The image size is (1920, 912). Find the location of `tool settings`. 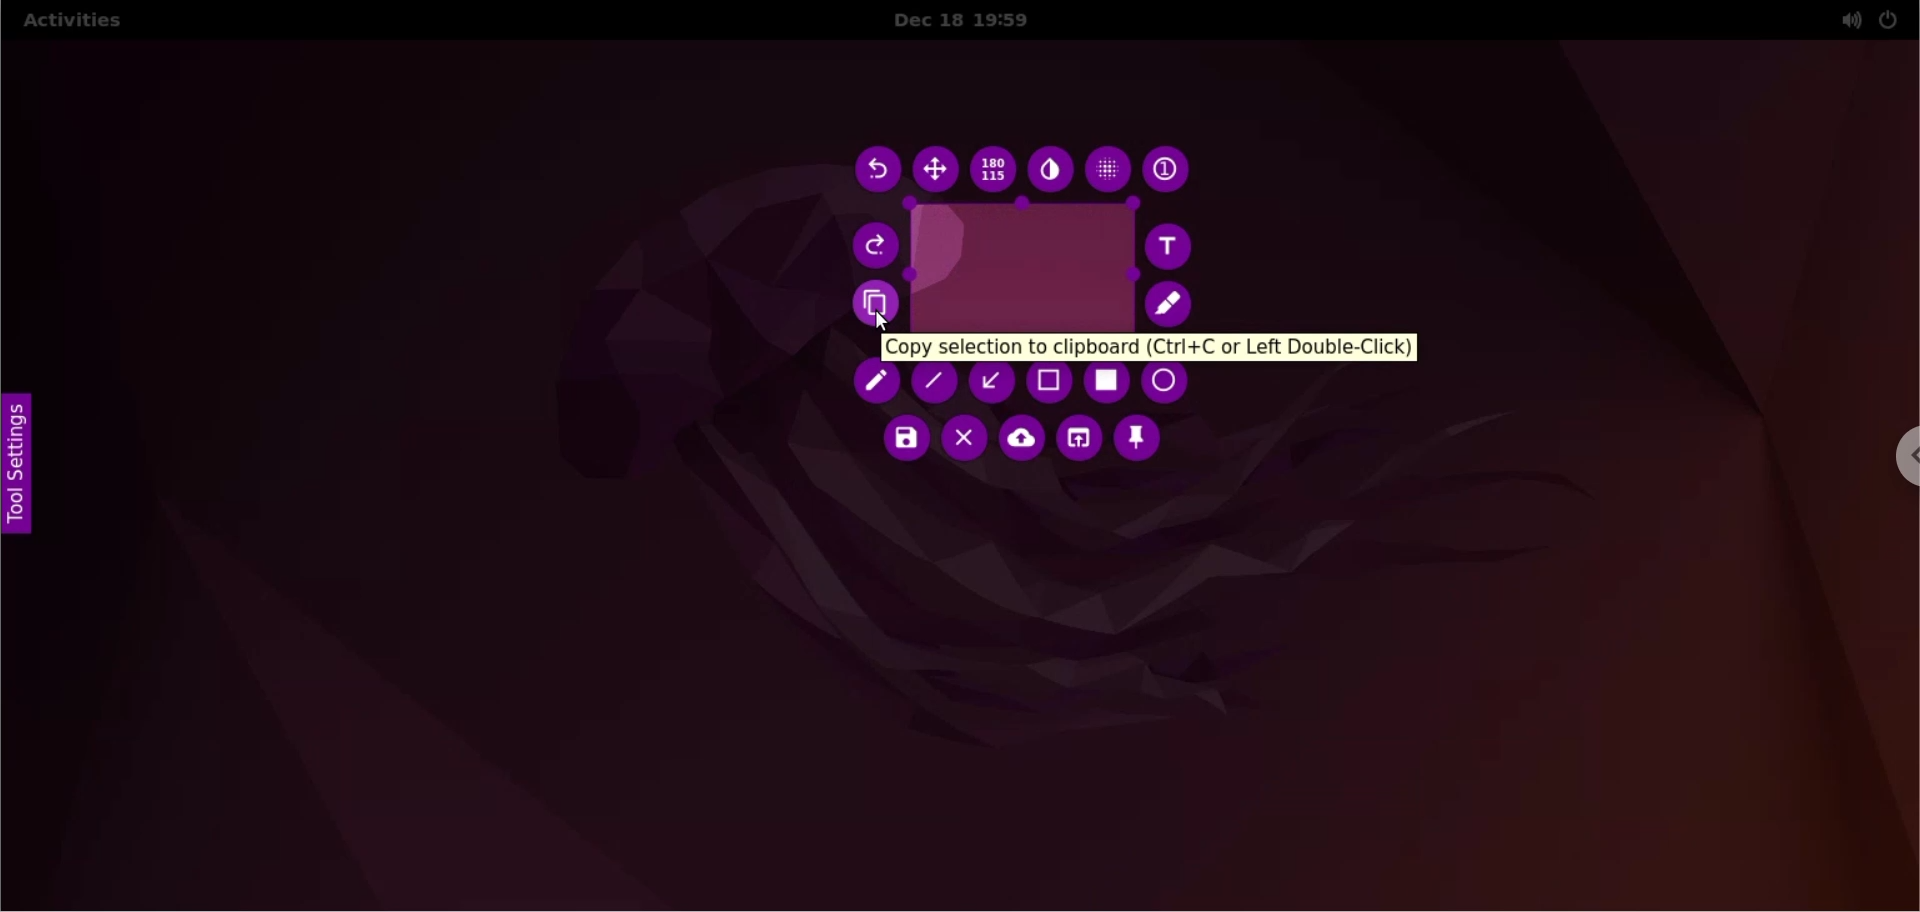

tool settings is located at coordinates (17, 469).